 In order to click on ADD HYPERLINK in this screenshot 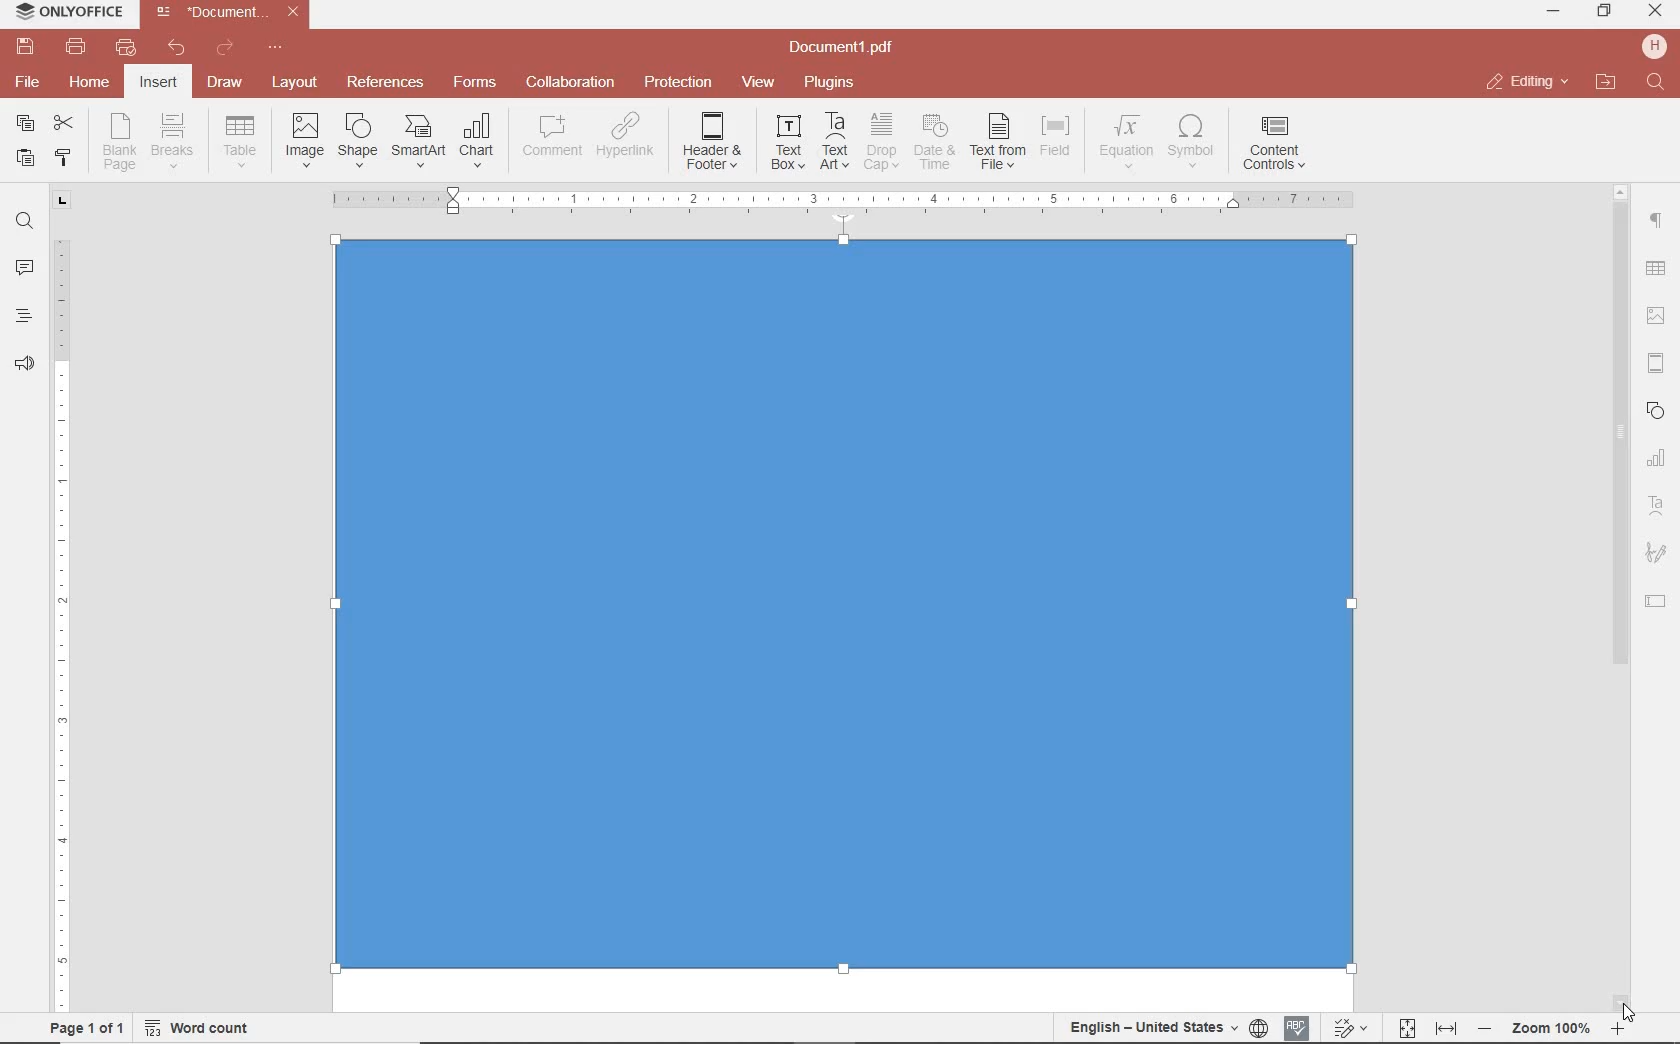, I will do `click(627, 139)`.